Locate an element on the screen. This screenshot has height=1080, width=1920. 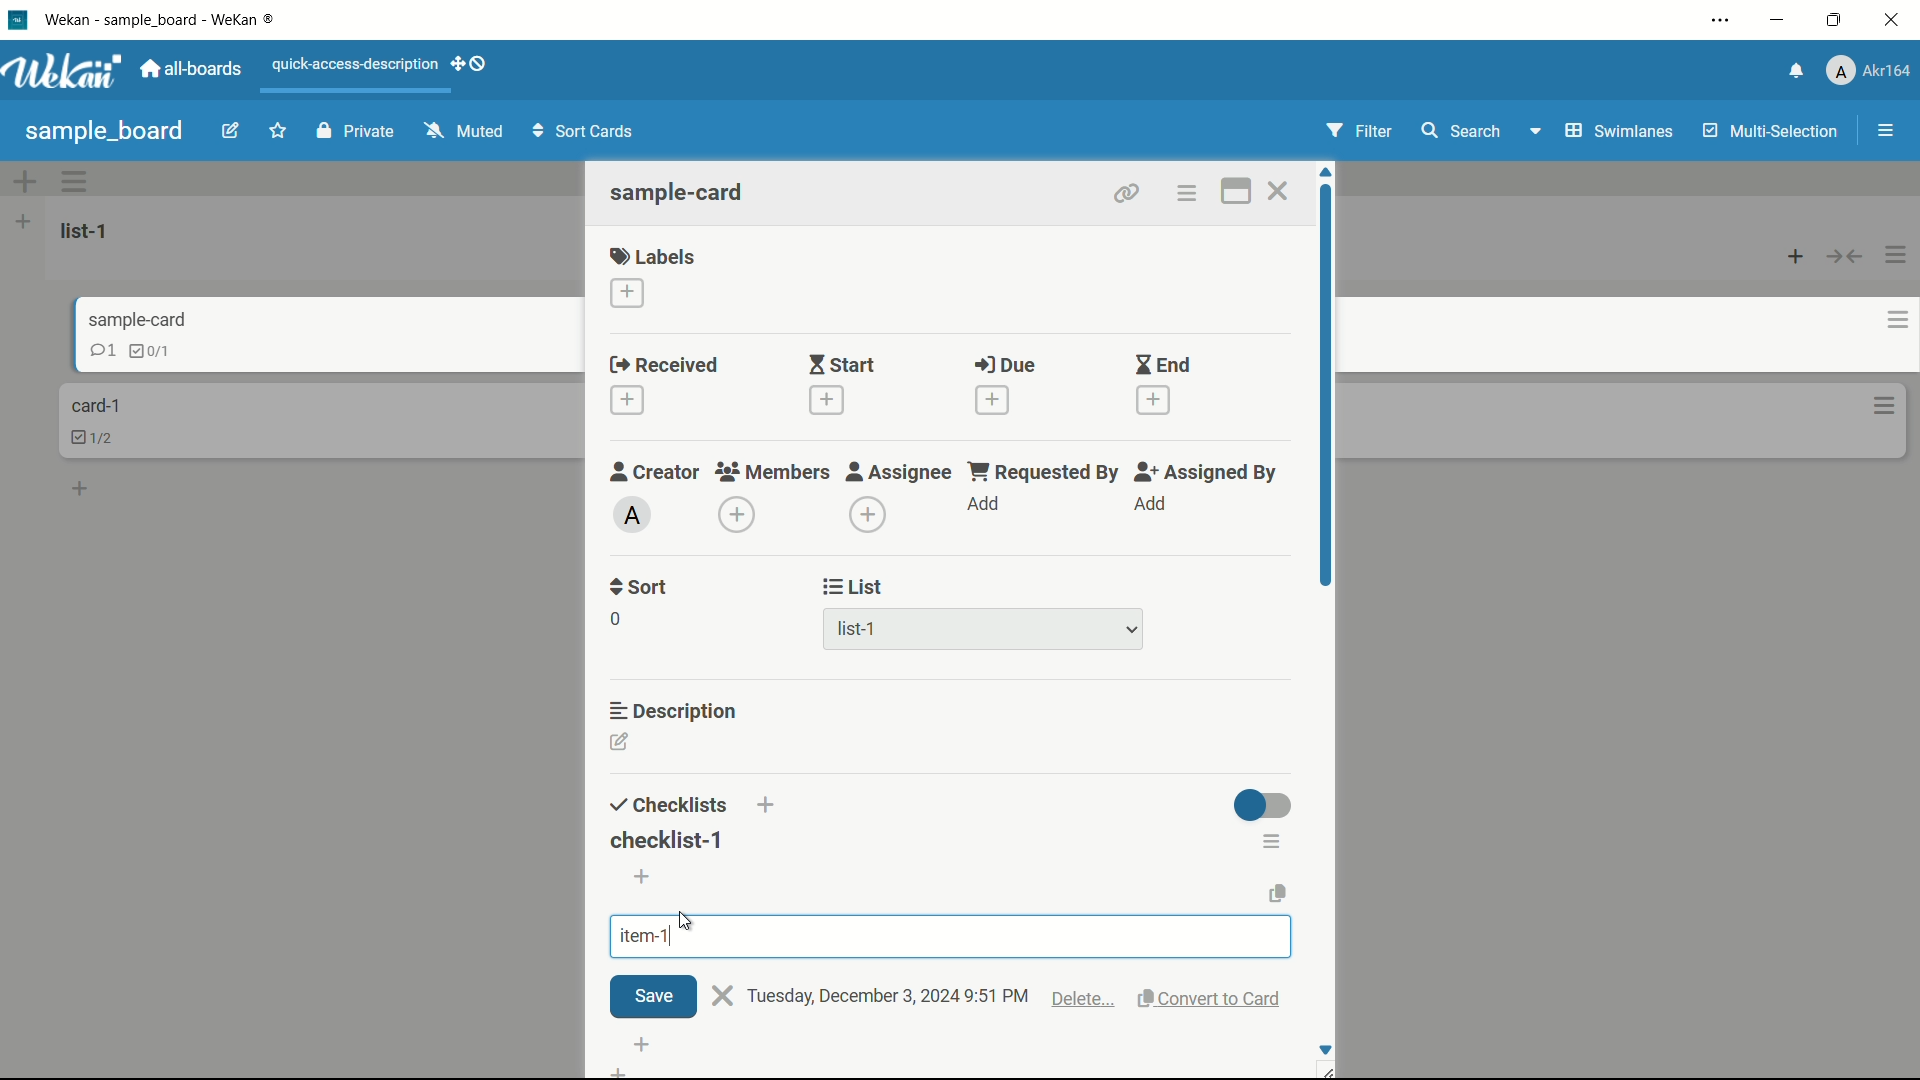
edit board is located at coordinates (231, 129).